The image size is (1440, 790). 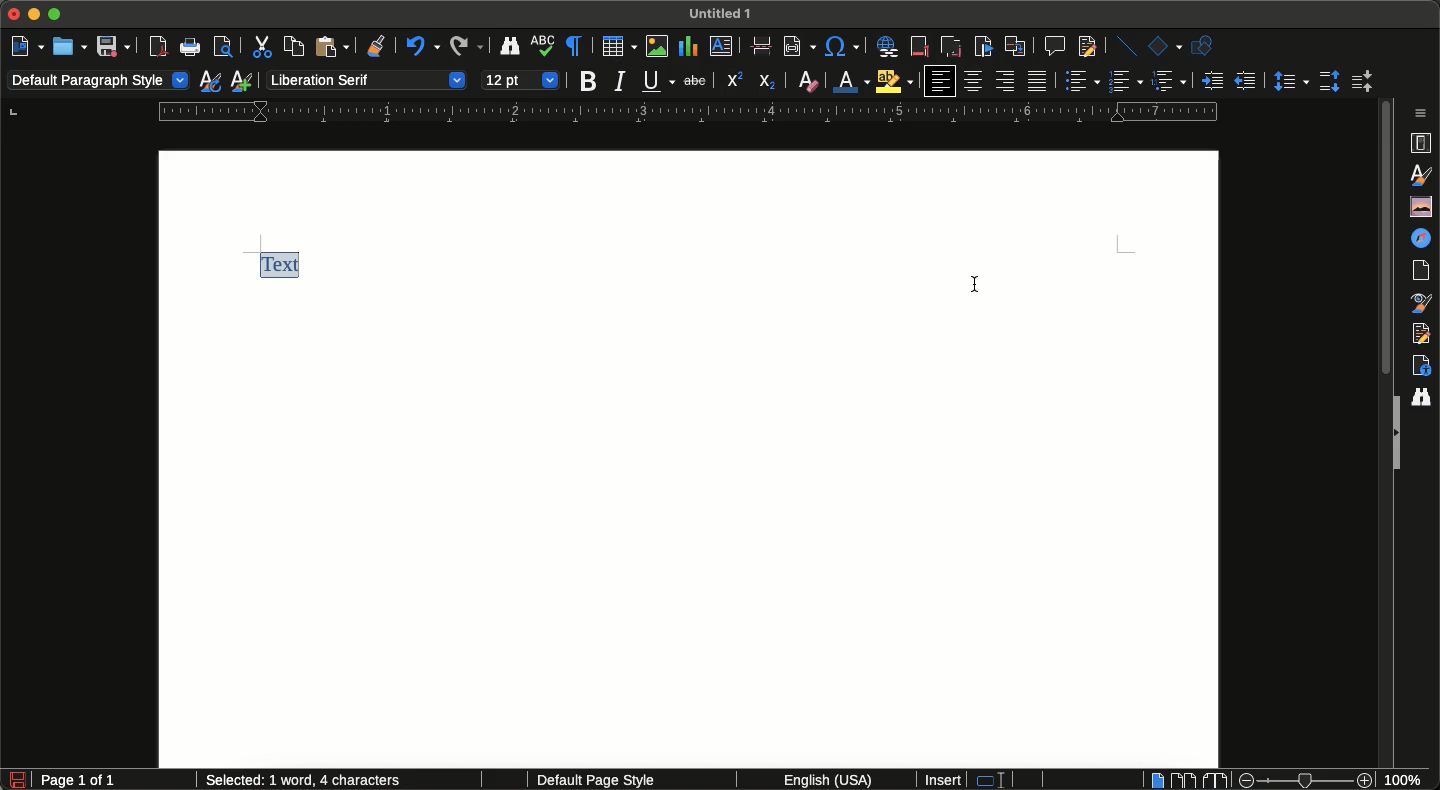 I want to click on Increase paragraph spacing, so click(x=1329, y=80).